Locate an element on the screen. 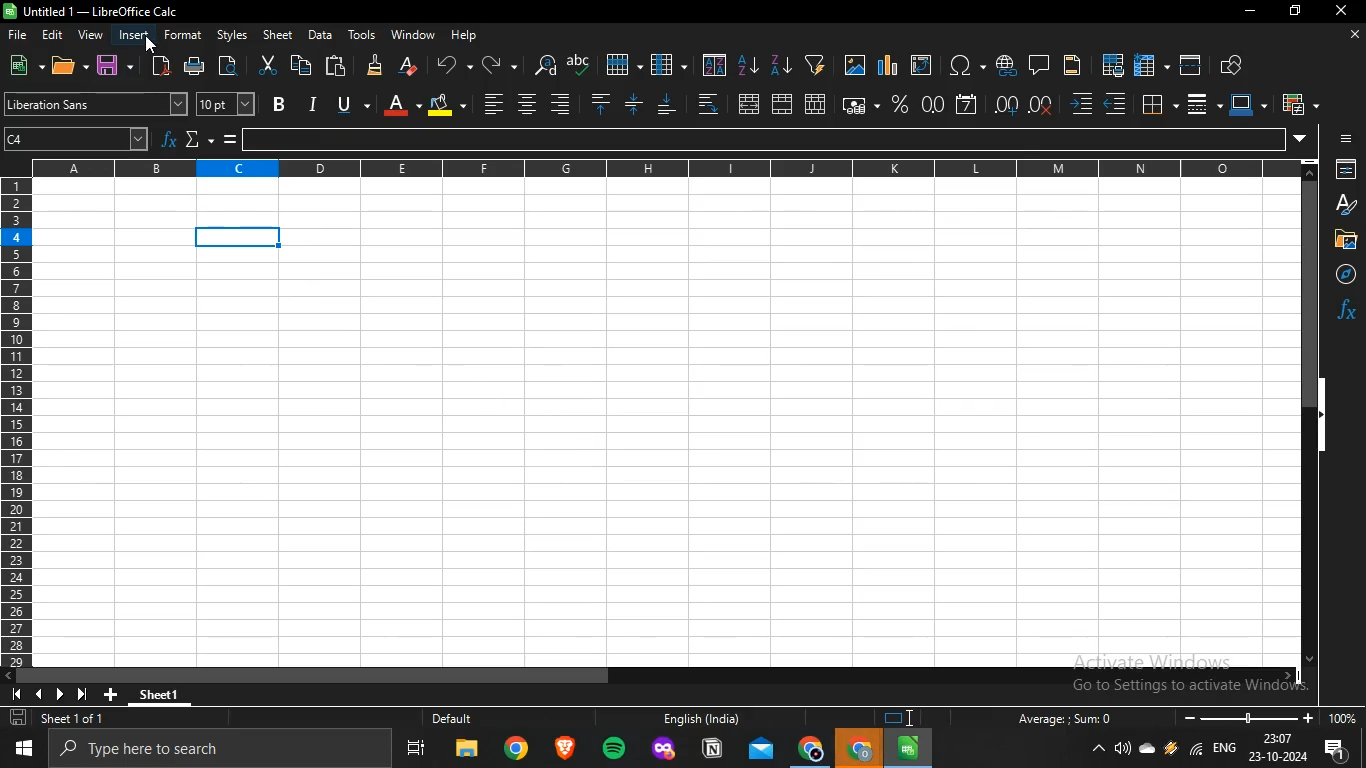 Image resolution: width=1366 pixels, height=768 pixels. insert is located at coordinates (134, 34).